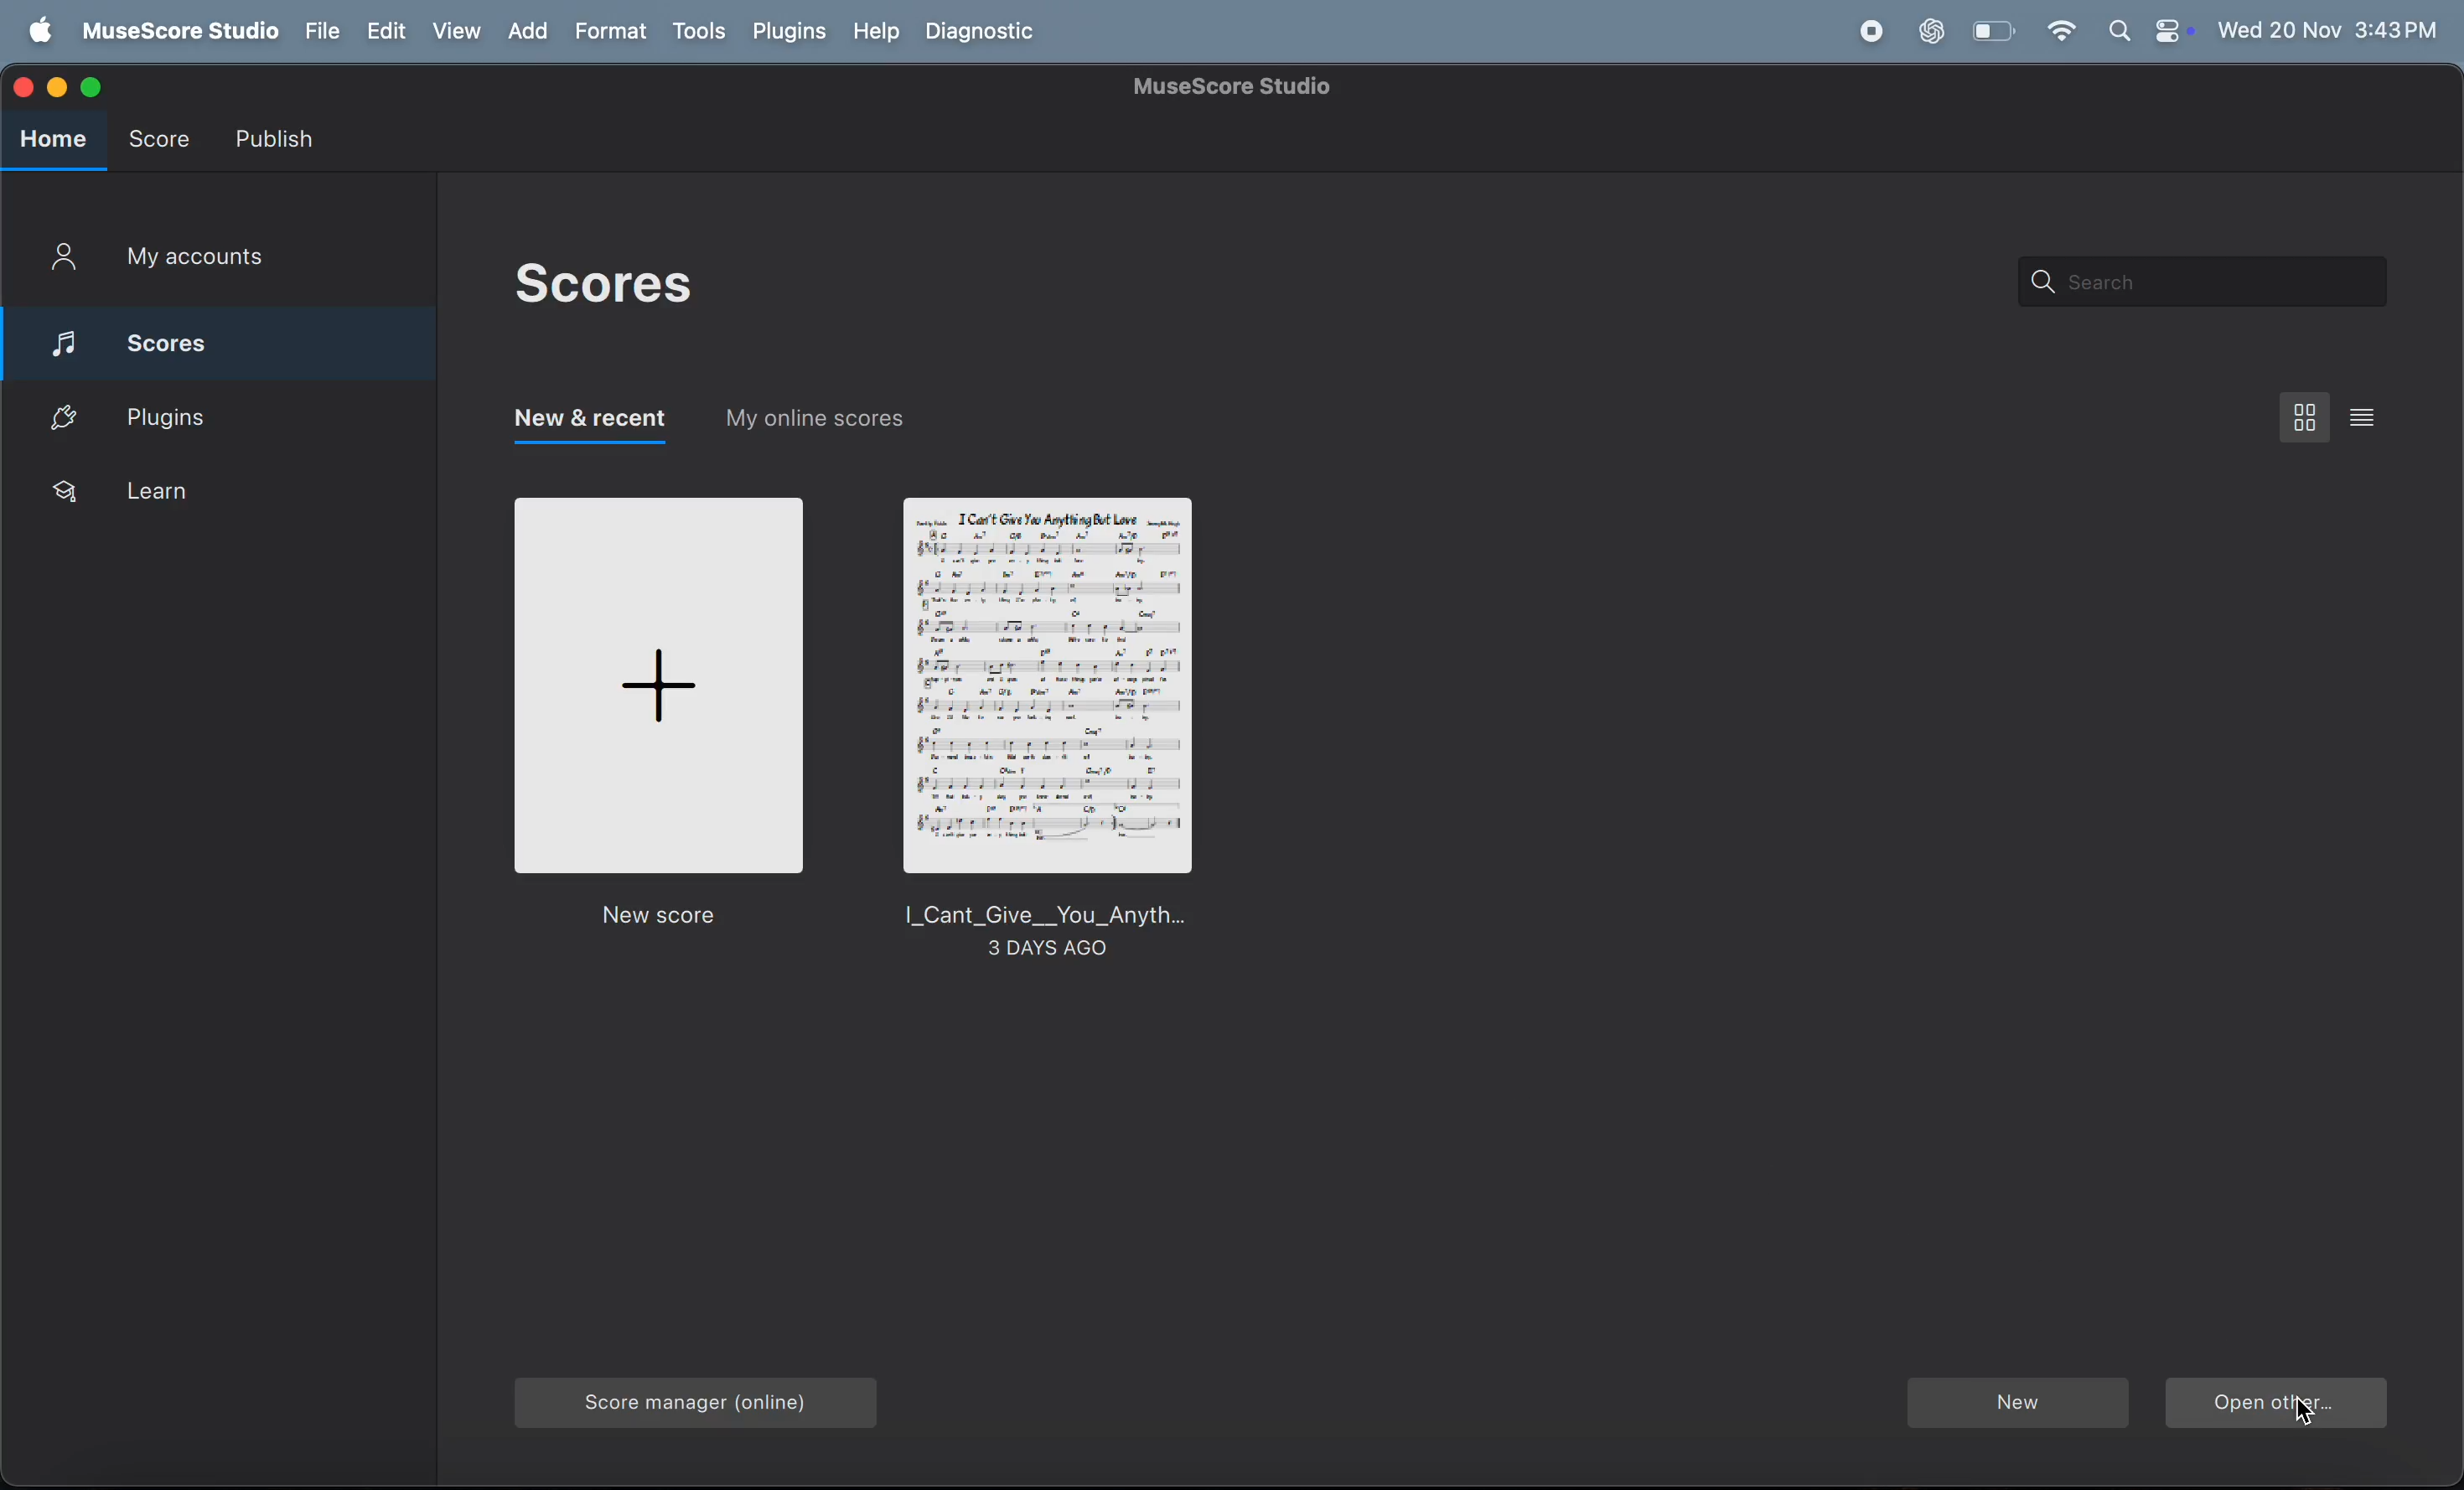  I want to click on home, so click(50, 142).